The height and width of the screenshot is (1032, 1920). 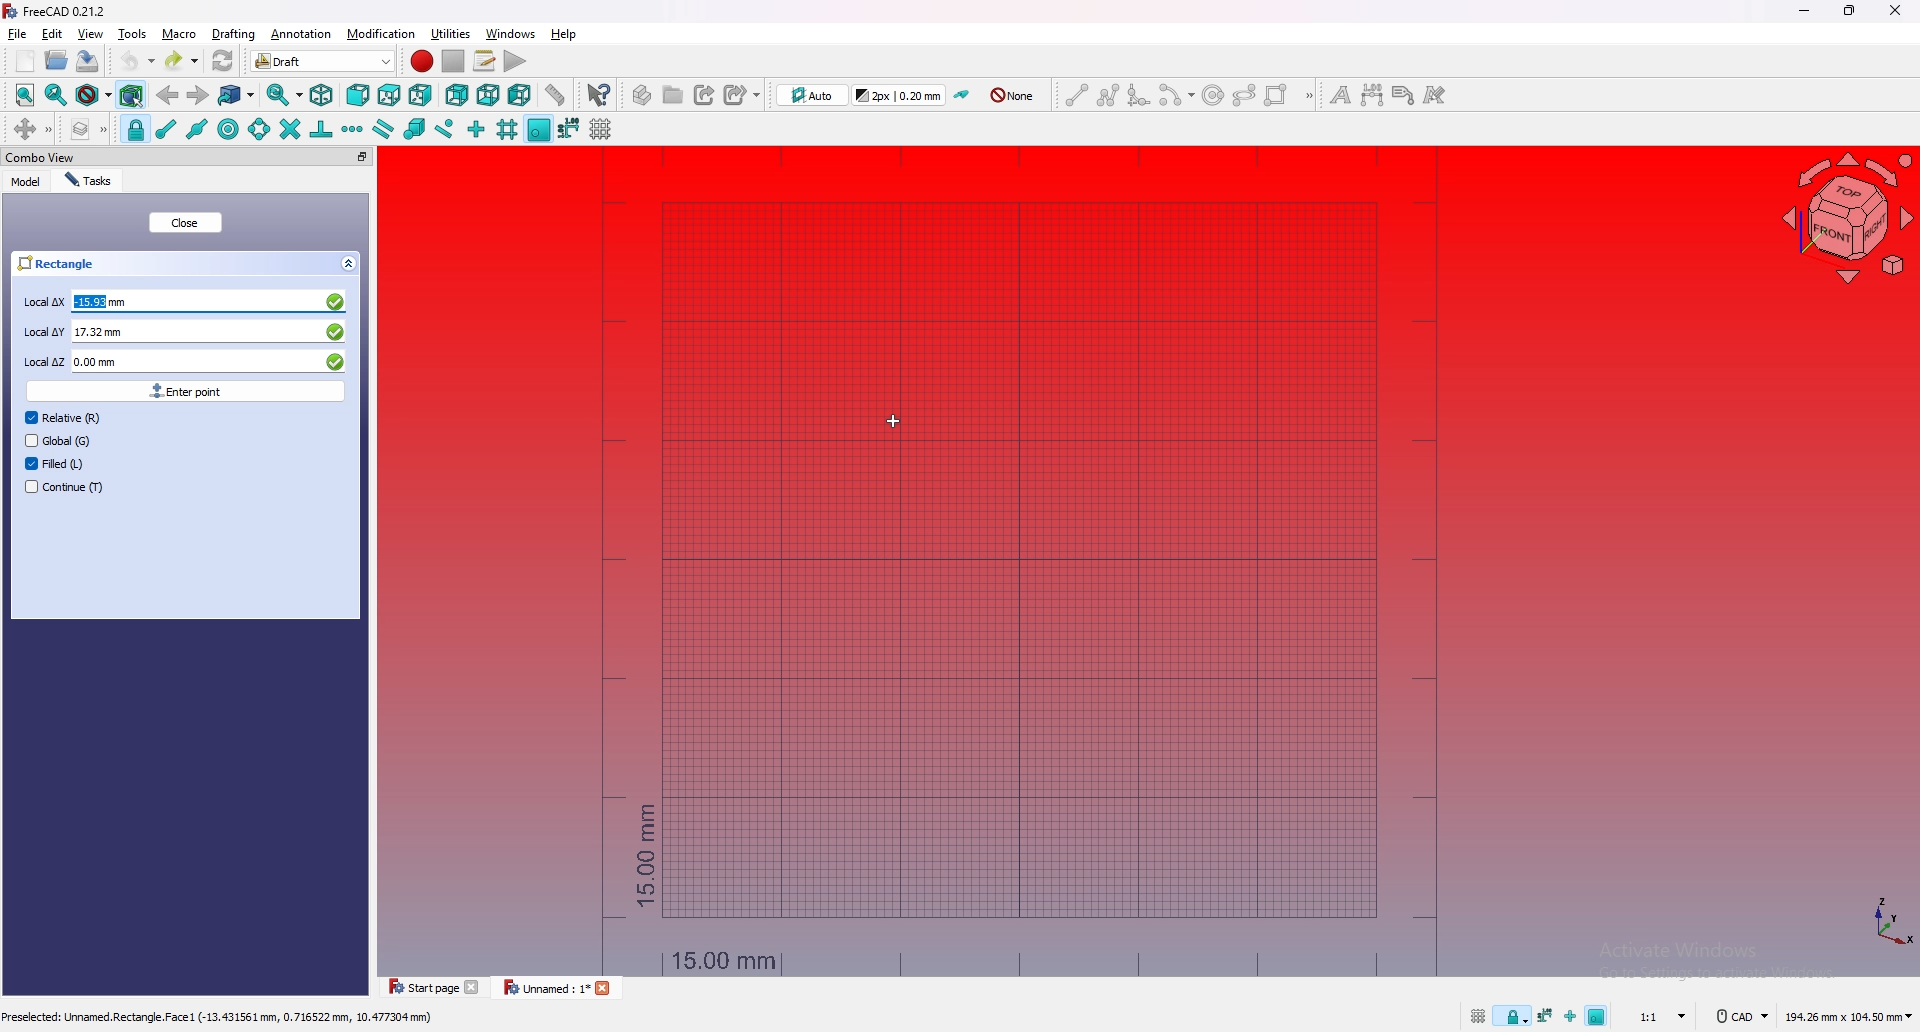 I want to click on label, so click(x=1404, y=95).